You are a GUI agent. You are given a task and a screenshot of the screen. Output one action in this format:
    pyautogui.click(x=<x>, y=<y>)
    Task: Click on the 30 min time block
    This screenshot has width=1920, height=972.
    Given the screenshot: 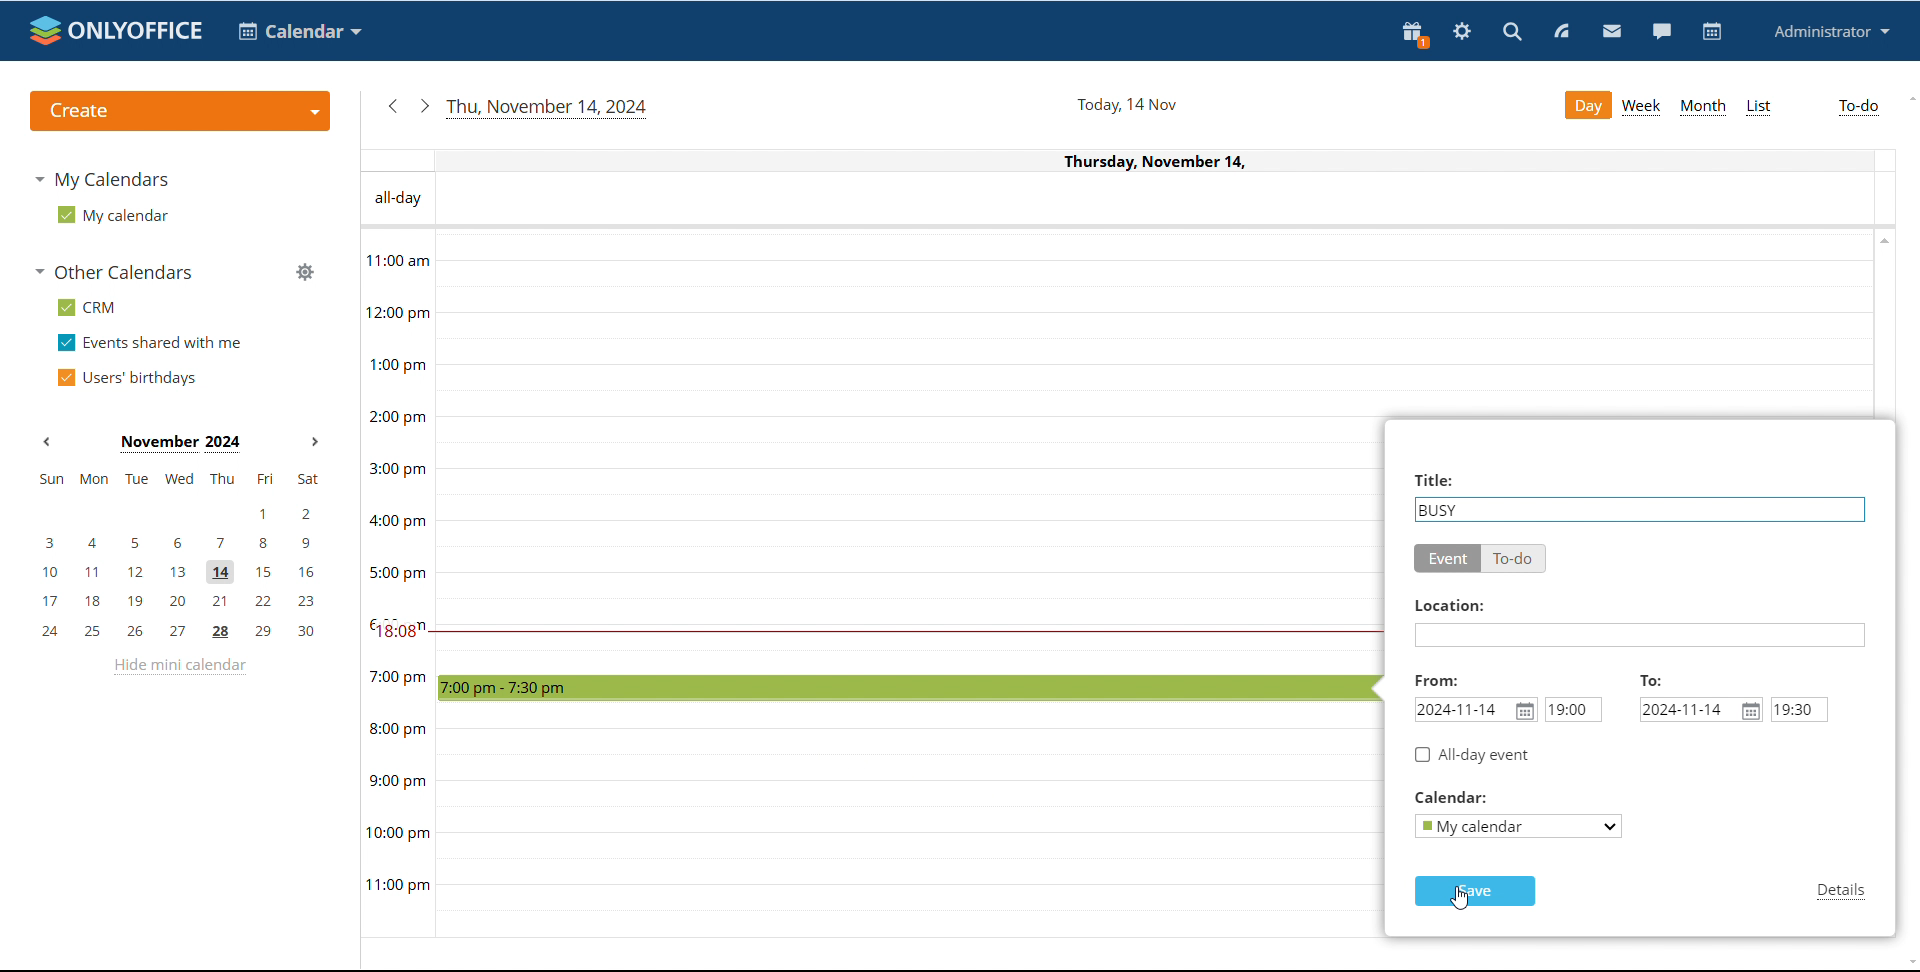 What is the action you would take?
    pyautogui.click(x=1154, y=274)
    